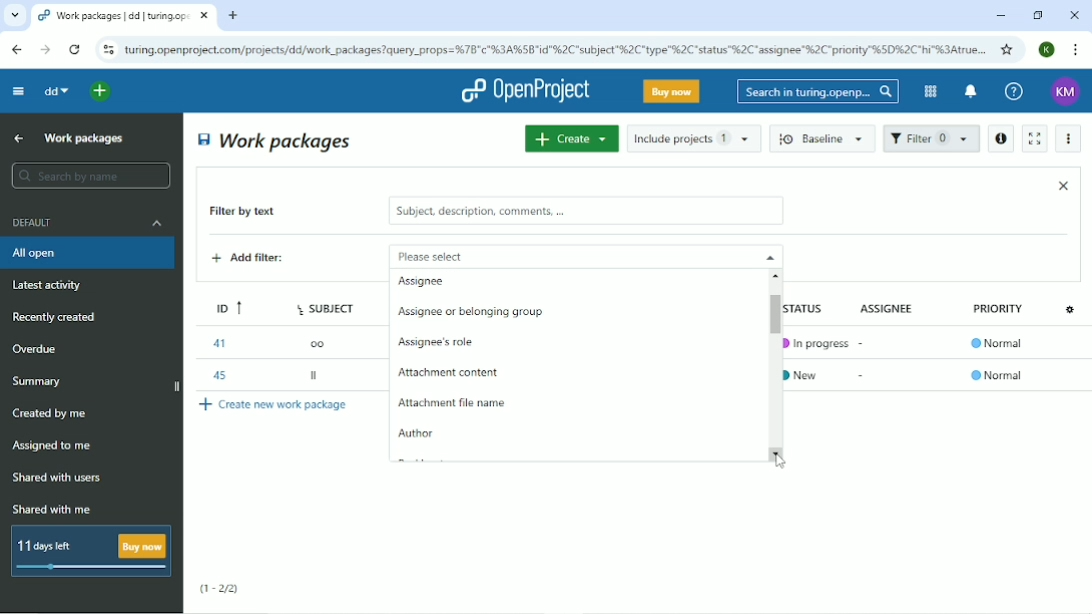  What do you see at coordinates (931, 140) in the screenshot?
I see `Filter 1` at bounding box center [931, 140].